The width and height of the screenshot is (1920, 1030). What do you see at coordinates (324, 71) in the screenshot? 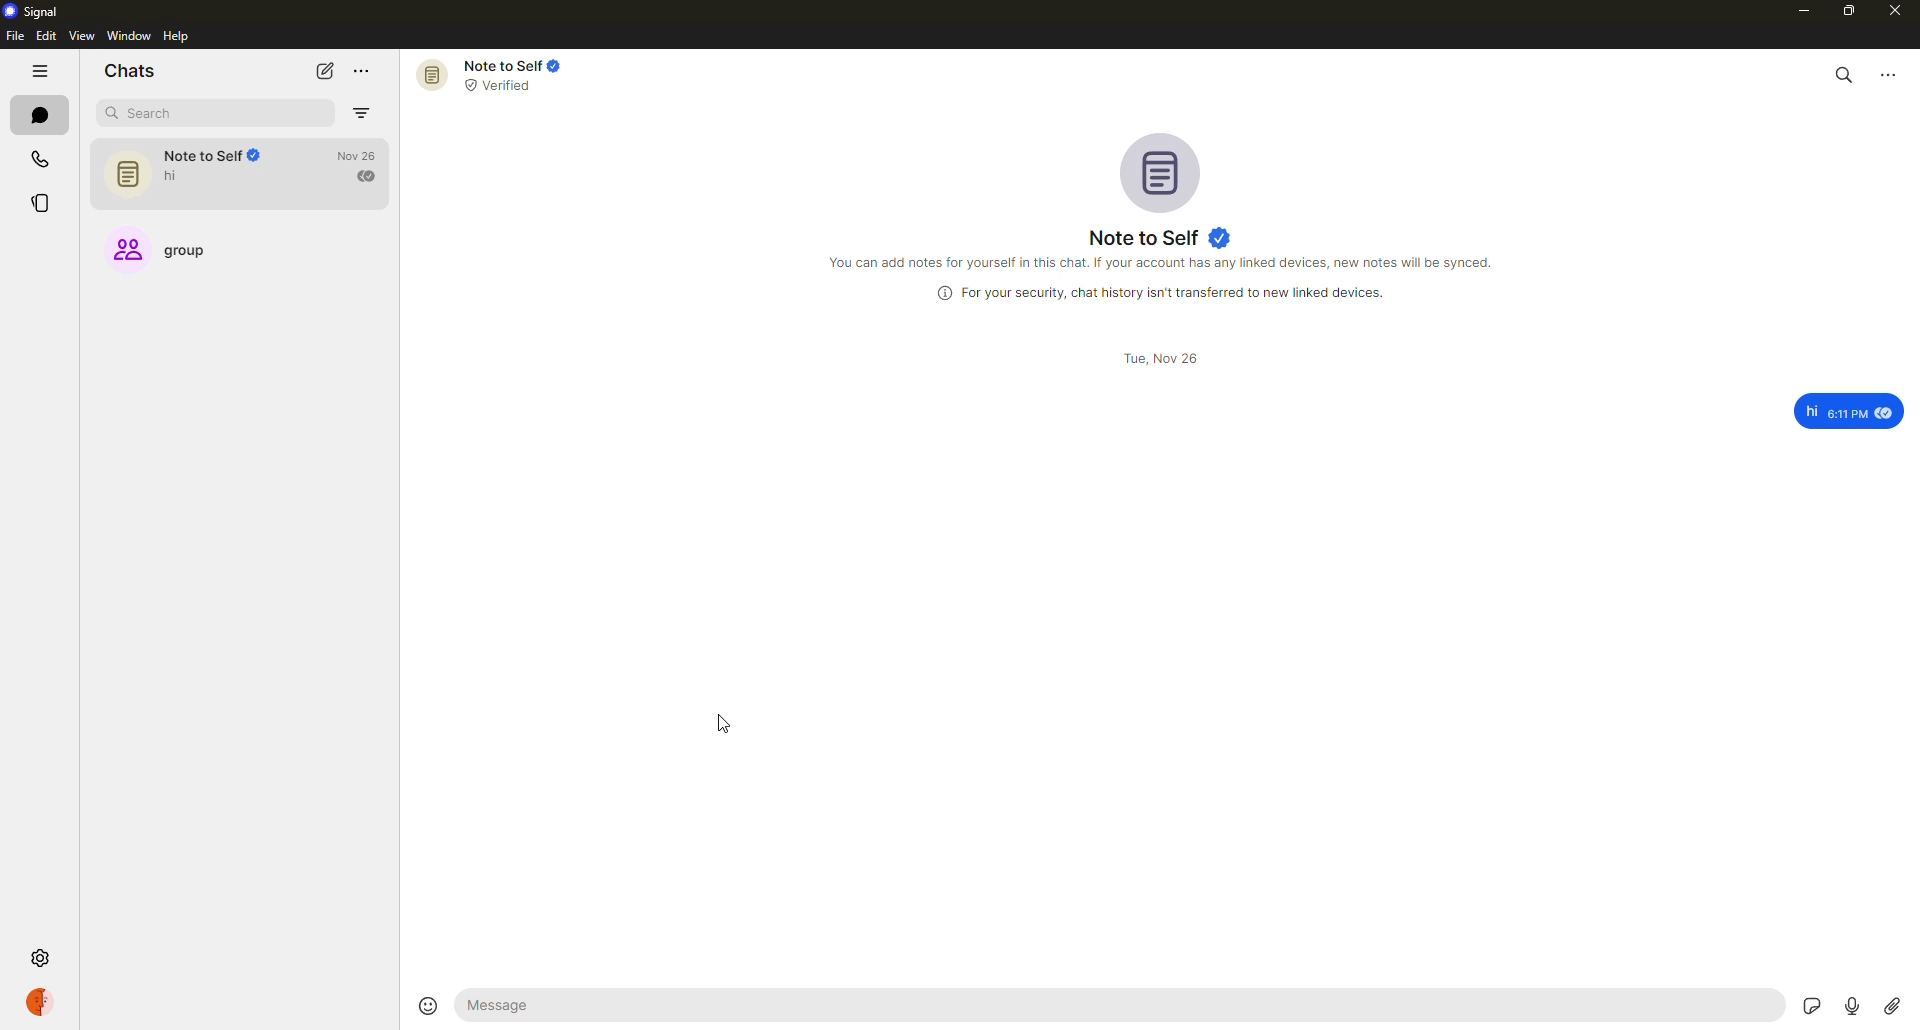
I see `new chat` at bounding box center [324, 71].